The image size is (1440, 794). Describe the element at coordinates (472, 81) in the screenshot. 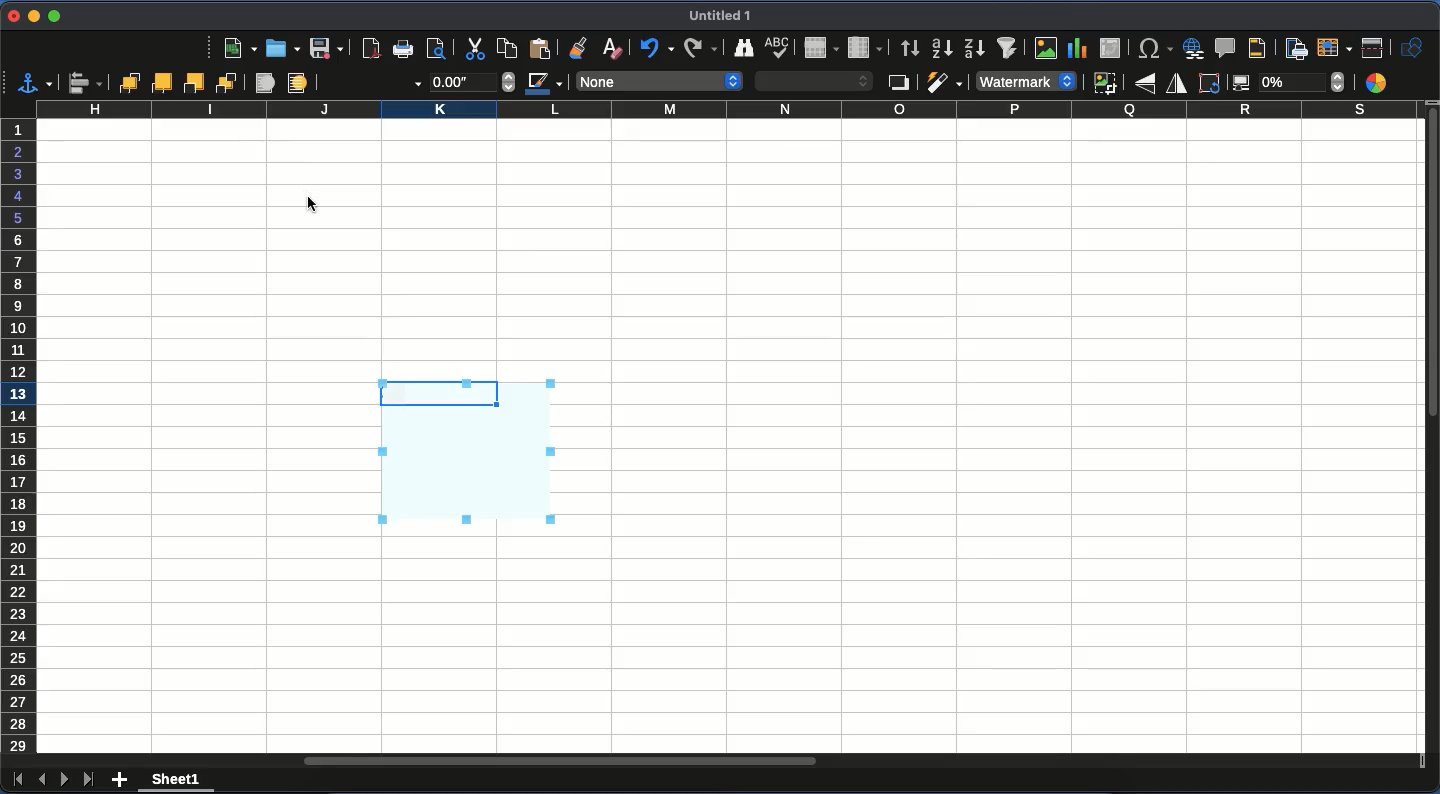

I see `thickness` at that location.